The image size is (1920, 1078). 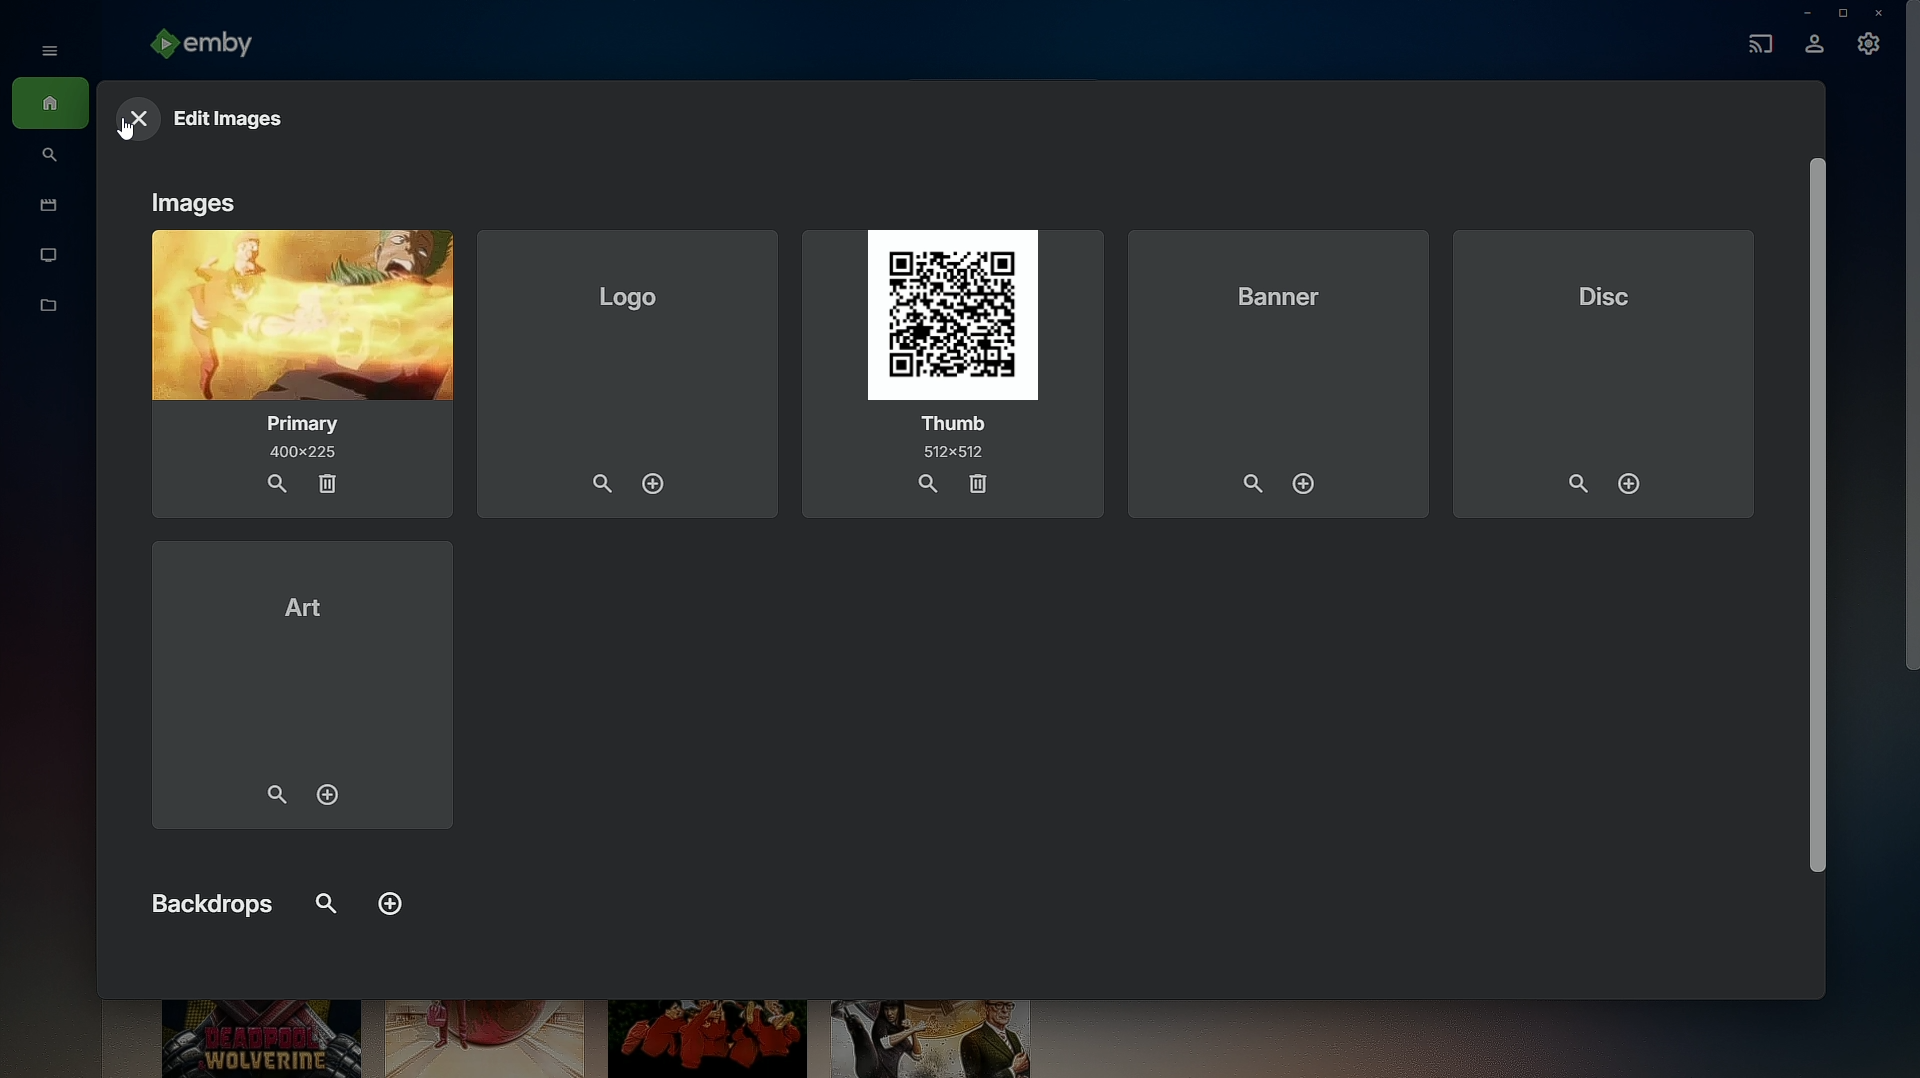 I want to click on Minimize, so click(x=1801, y=13).